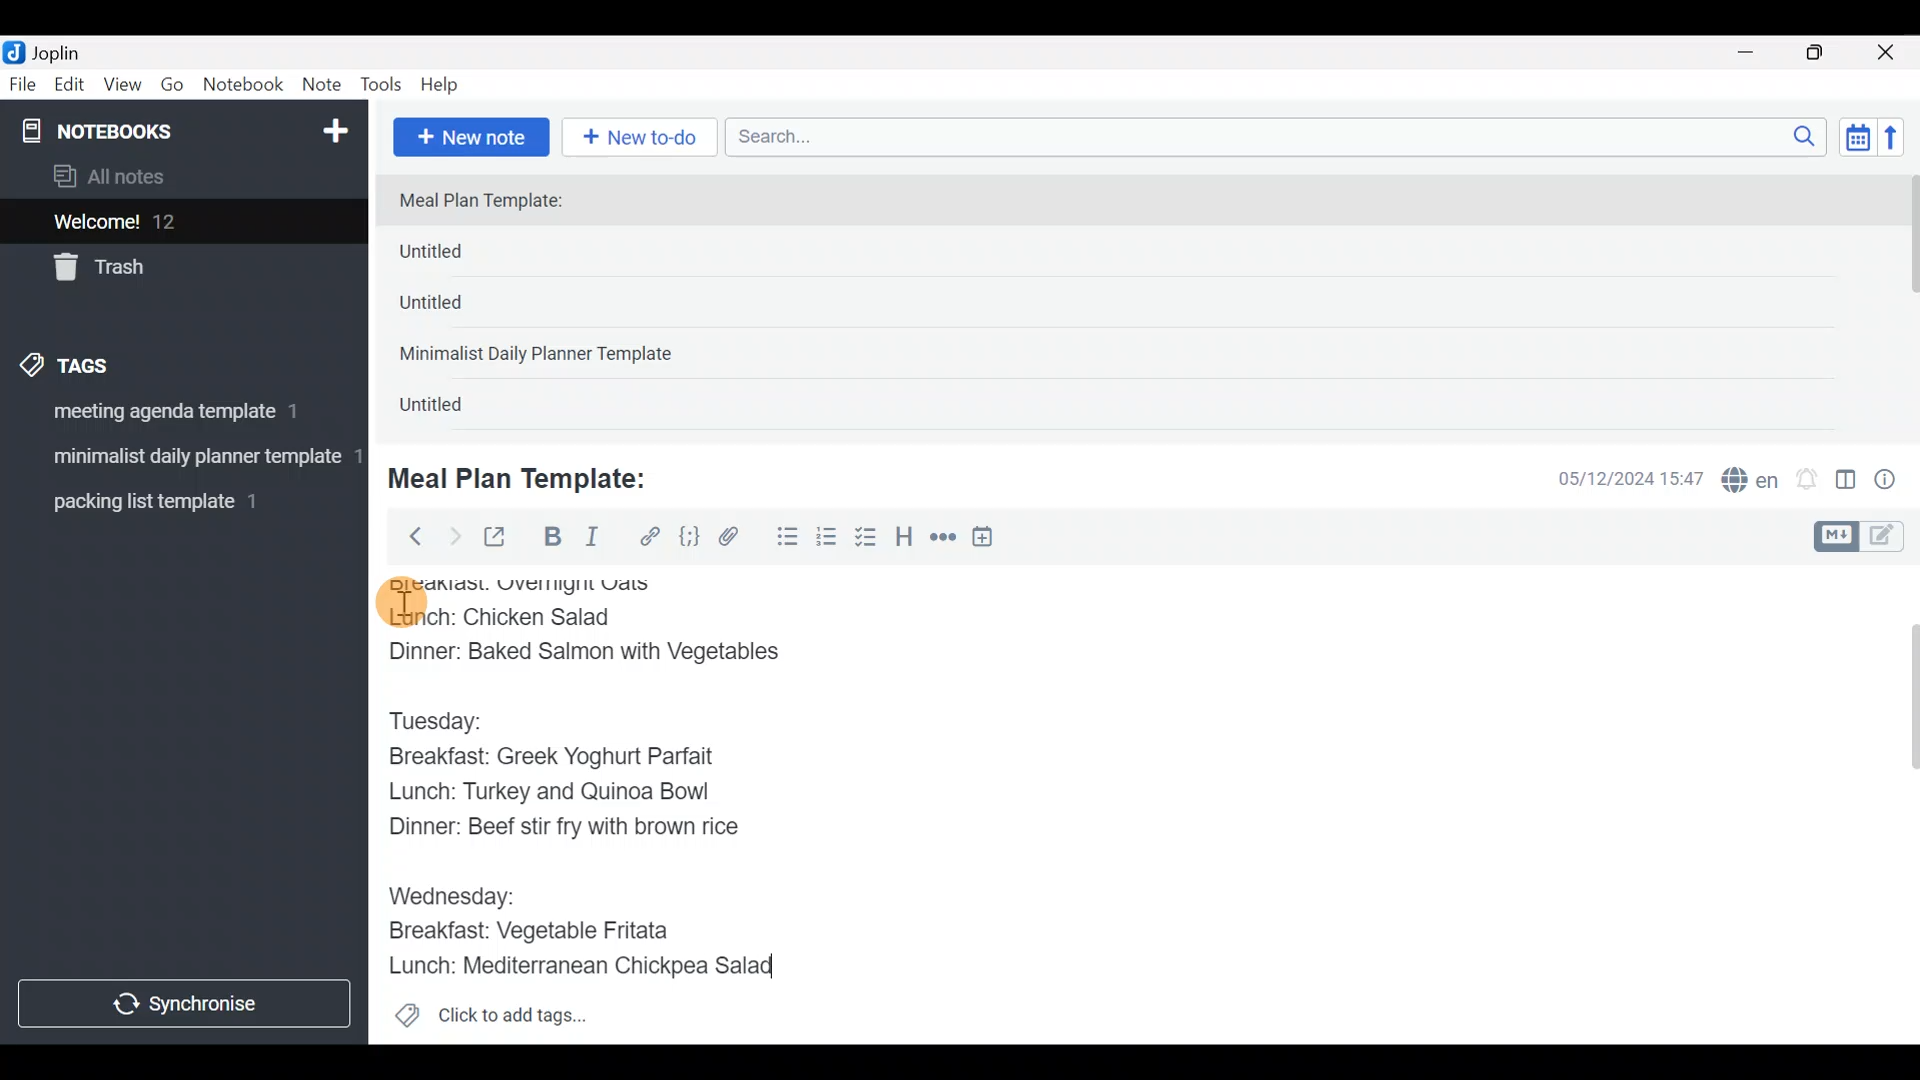 The image size is (1920, 1080). Describe the element at coordinates (905, 540) in the screenshot. I see `Heading` at that location.